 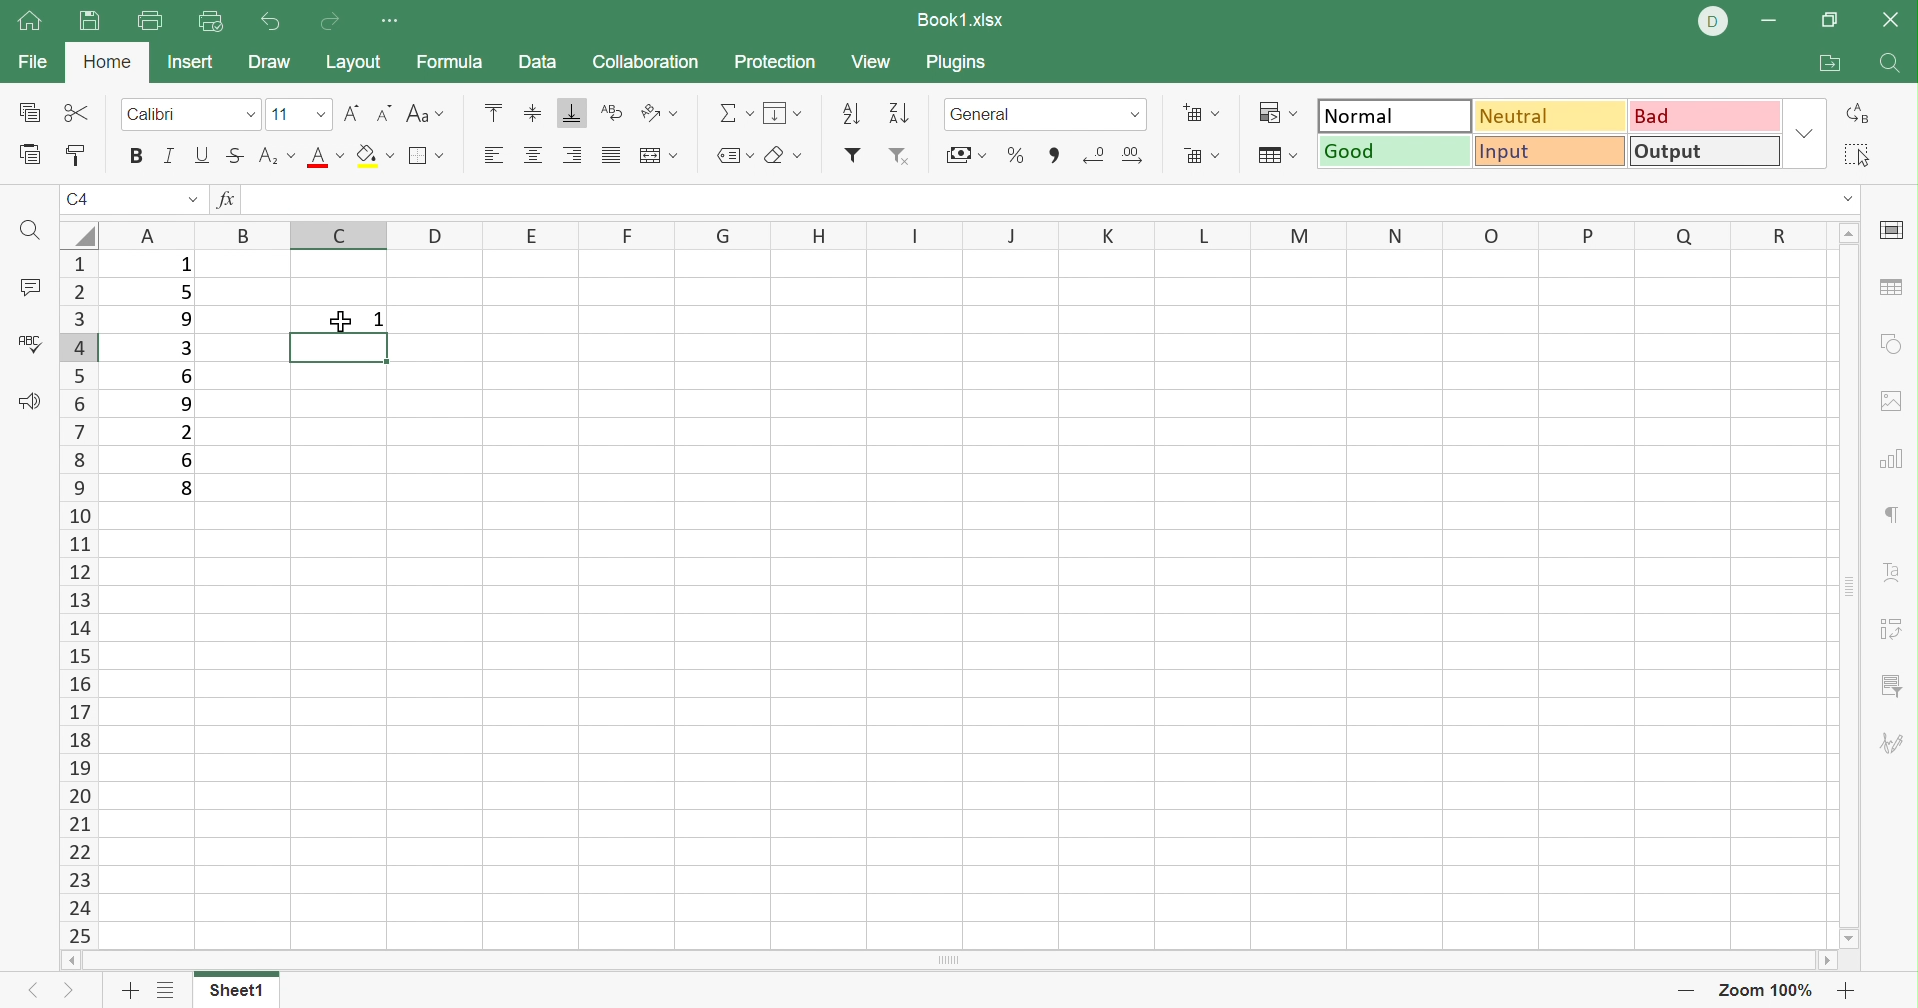 I want to click on Undo, so click(x=270, y=22).